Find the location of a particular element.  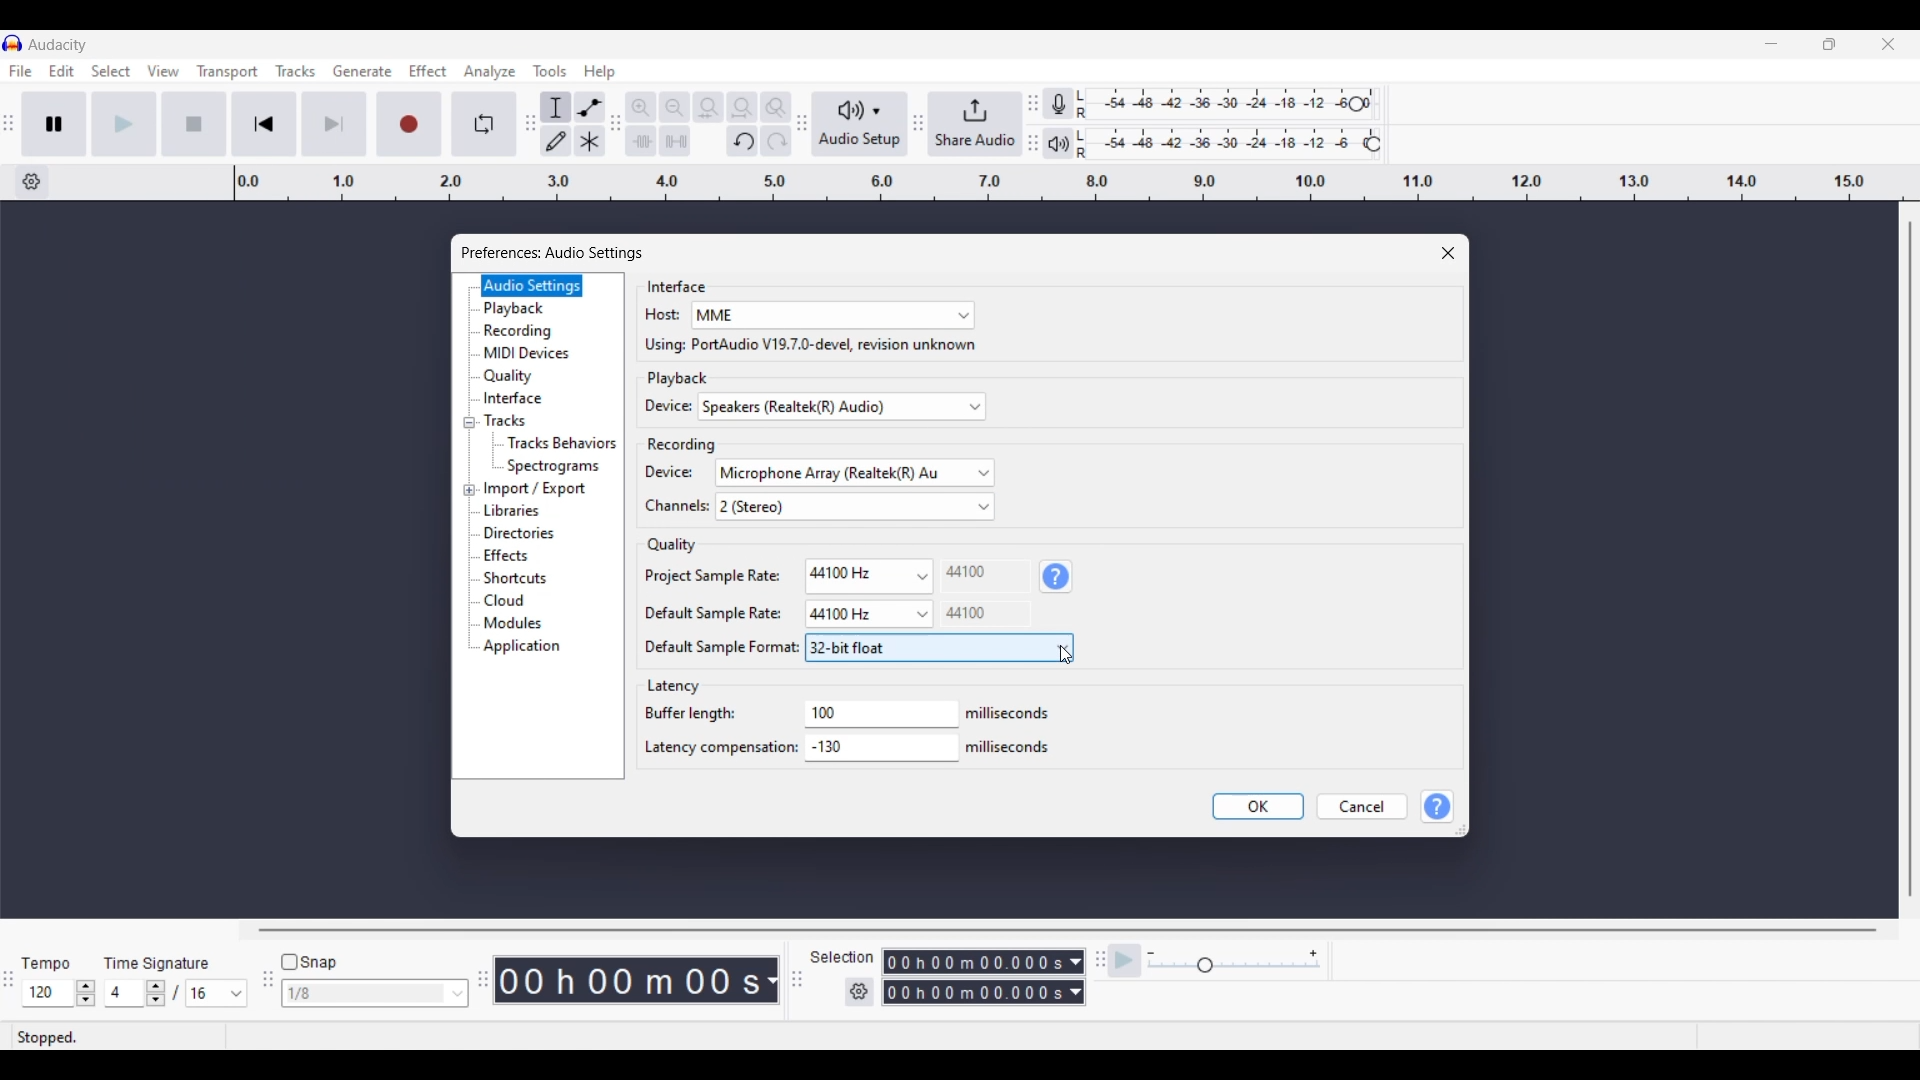

Audio settings, current selection is located at coordinates (532, 285).